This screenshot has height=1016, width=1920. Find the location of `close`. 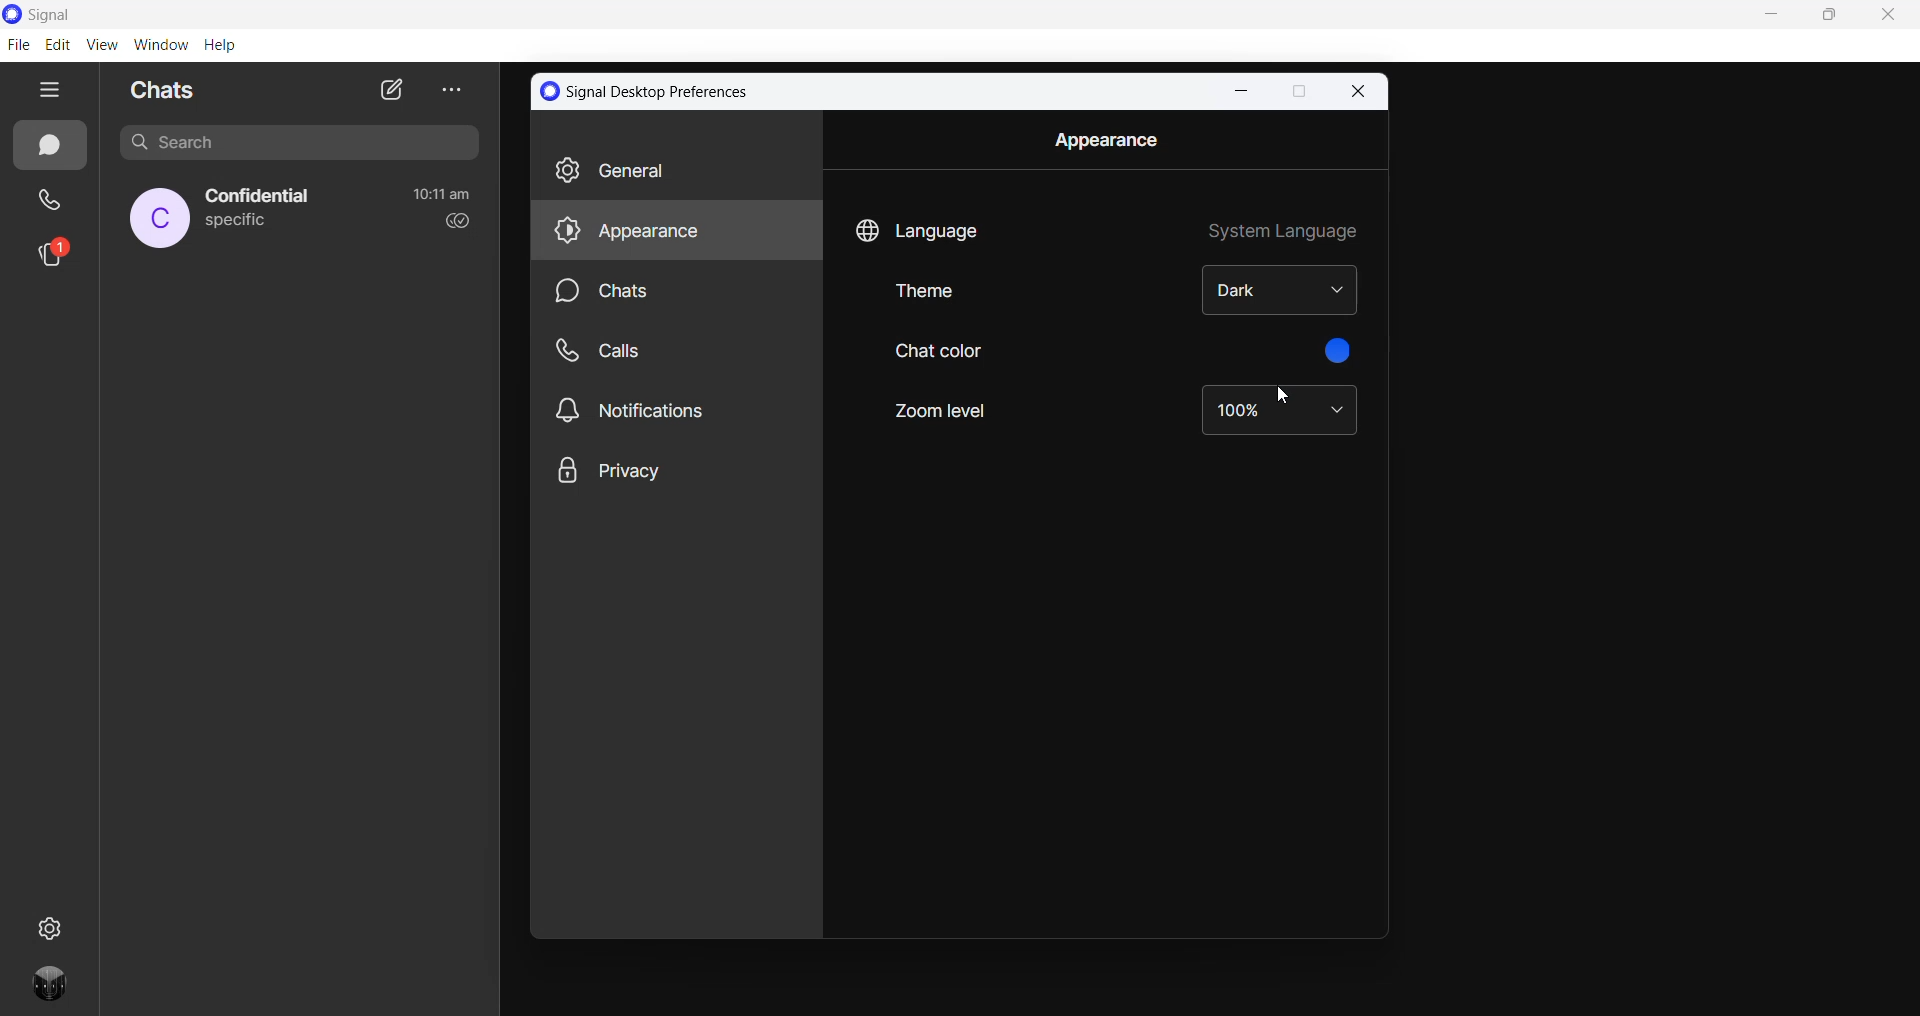

close is located at coordinates (1360, 91).